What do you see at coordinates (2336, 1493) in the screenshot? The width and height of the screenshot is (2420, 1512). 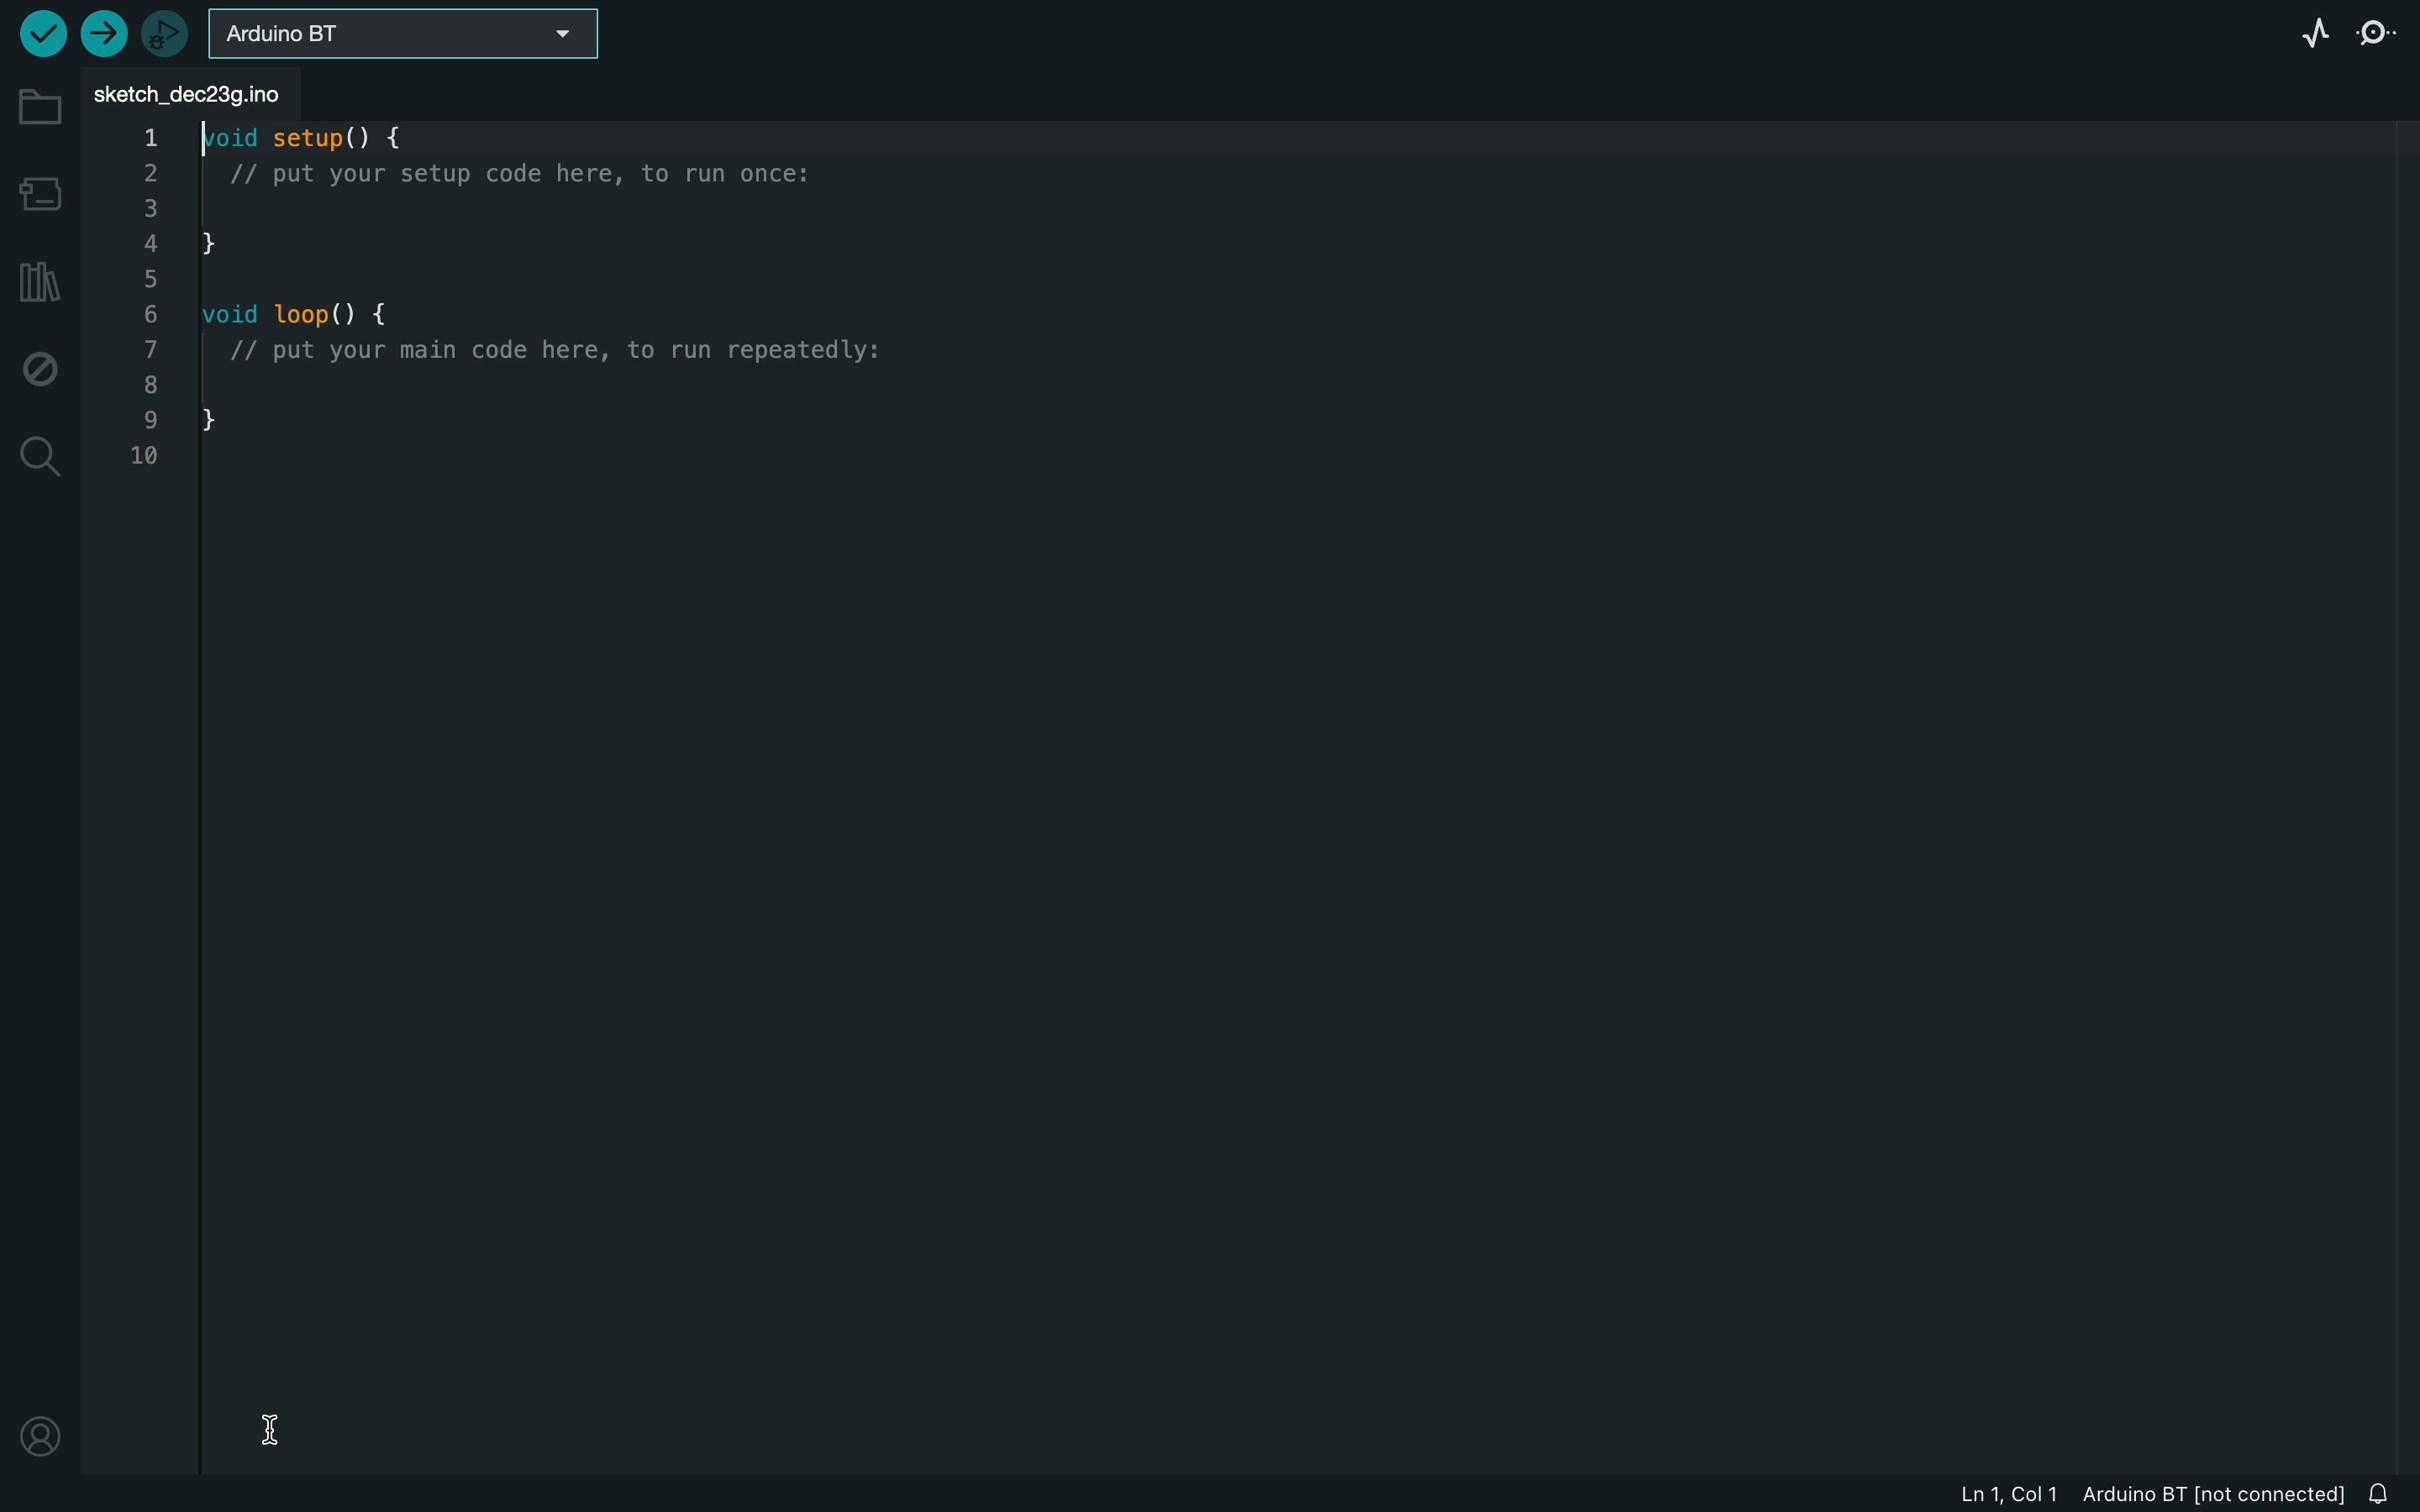 I see `notification` at bounding box center [2336, 1493].